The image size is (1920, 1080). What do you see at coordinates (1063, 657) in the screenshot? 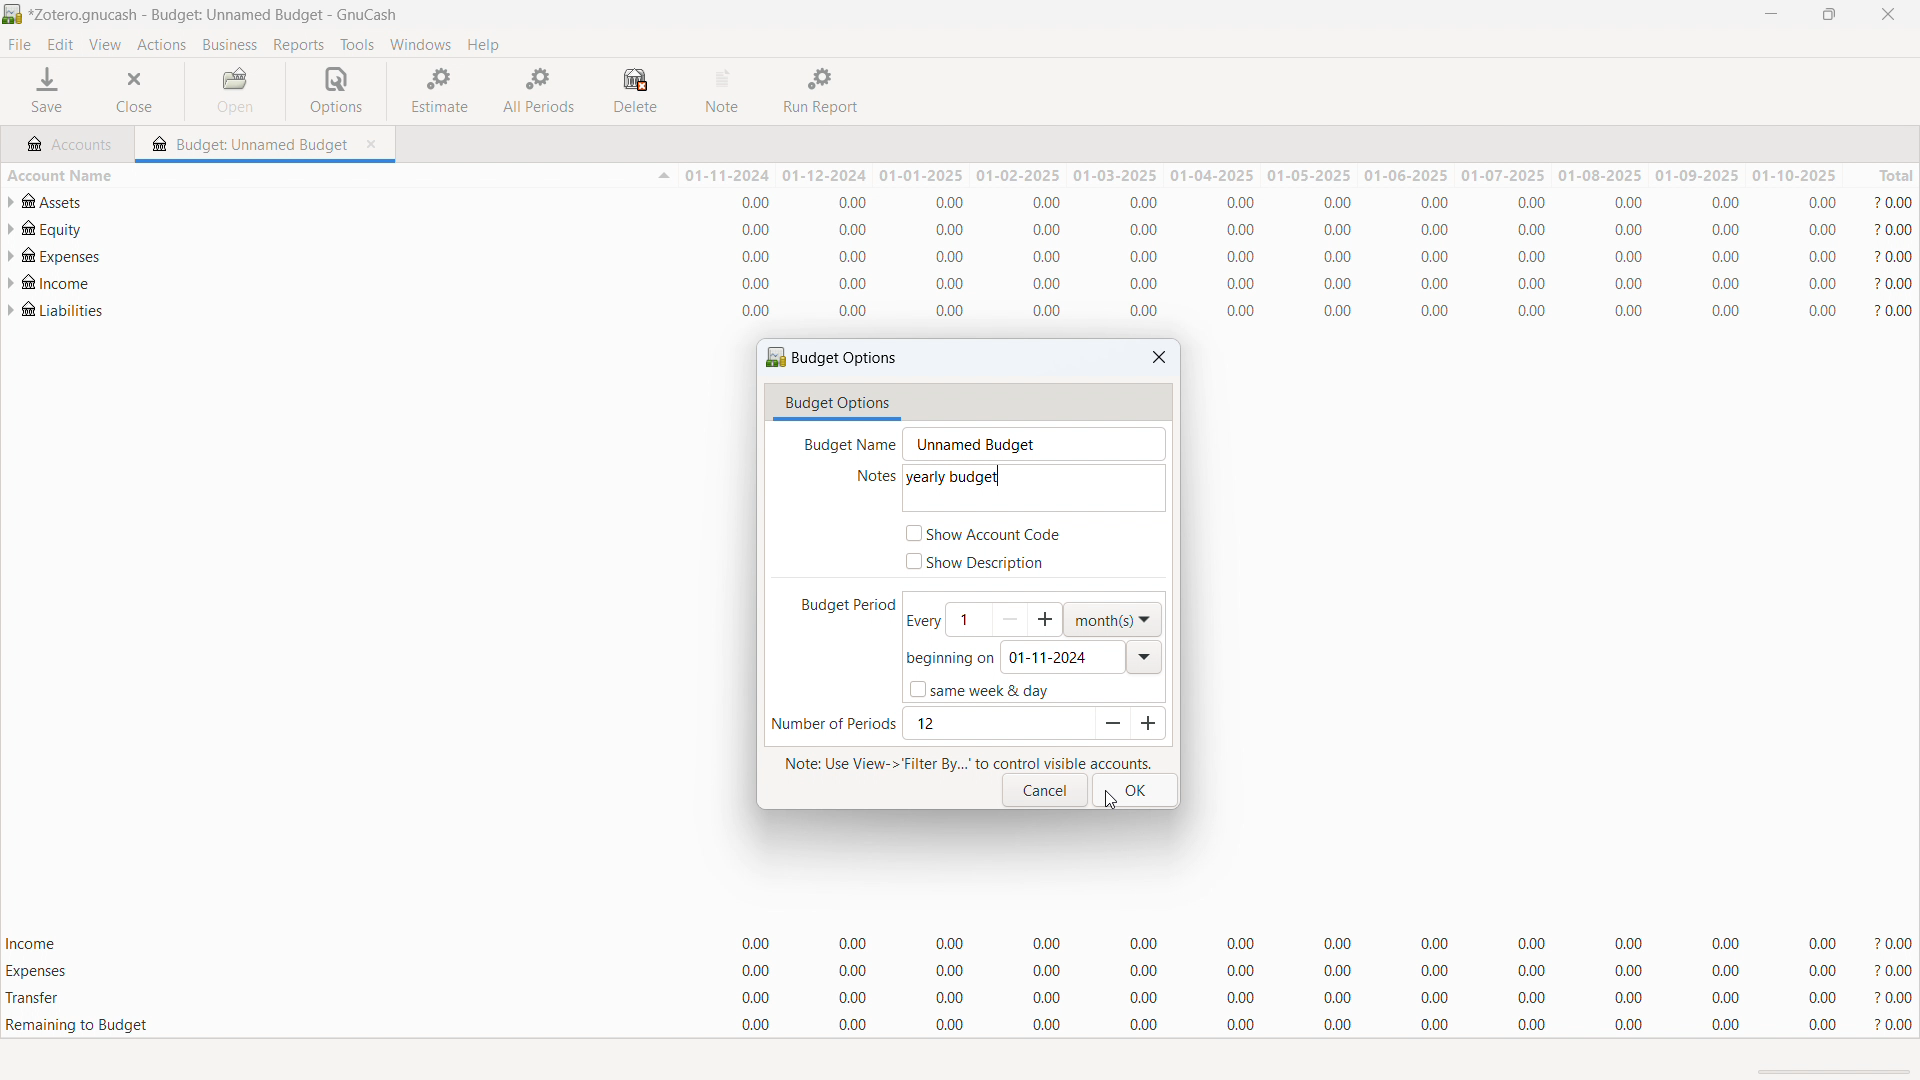
I see `begining date` at bounding box center [1063, 657].